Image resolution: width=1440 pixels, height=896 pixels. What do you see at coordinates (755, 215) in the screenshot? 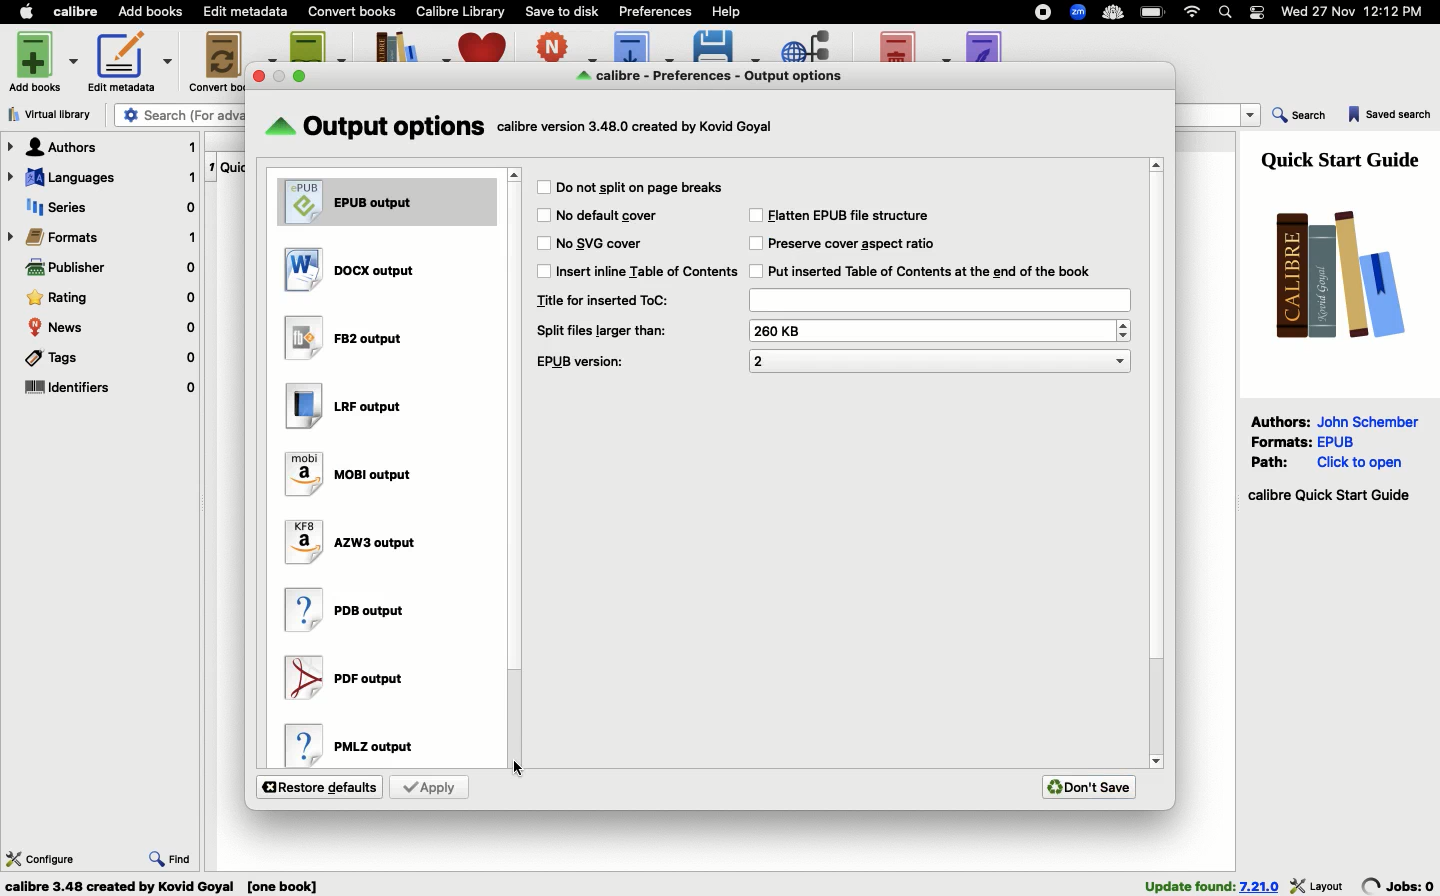
I see `Checkbox` at bounding box center [755, 215].